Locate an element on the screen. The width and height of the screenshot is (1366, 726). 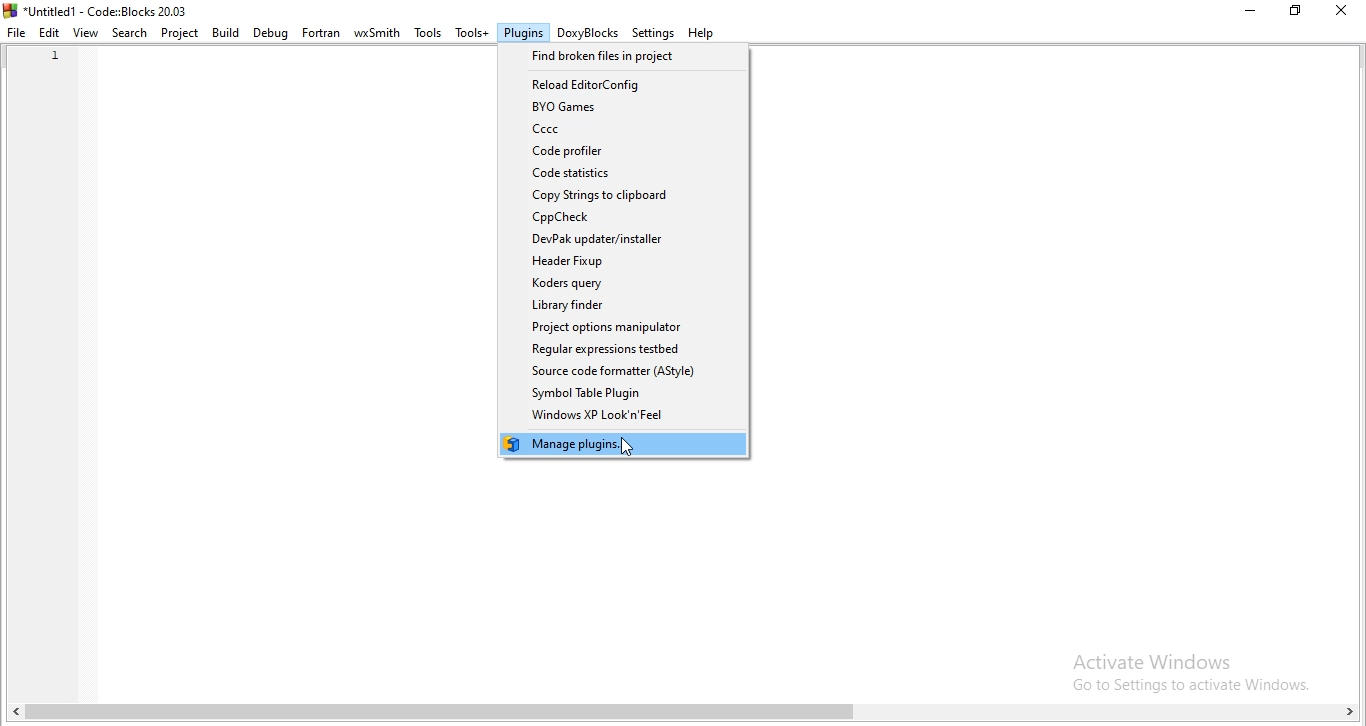
edit is located at coordinates (50, 34).